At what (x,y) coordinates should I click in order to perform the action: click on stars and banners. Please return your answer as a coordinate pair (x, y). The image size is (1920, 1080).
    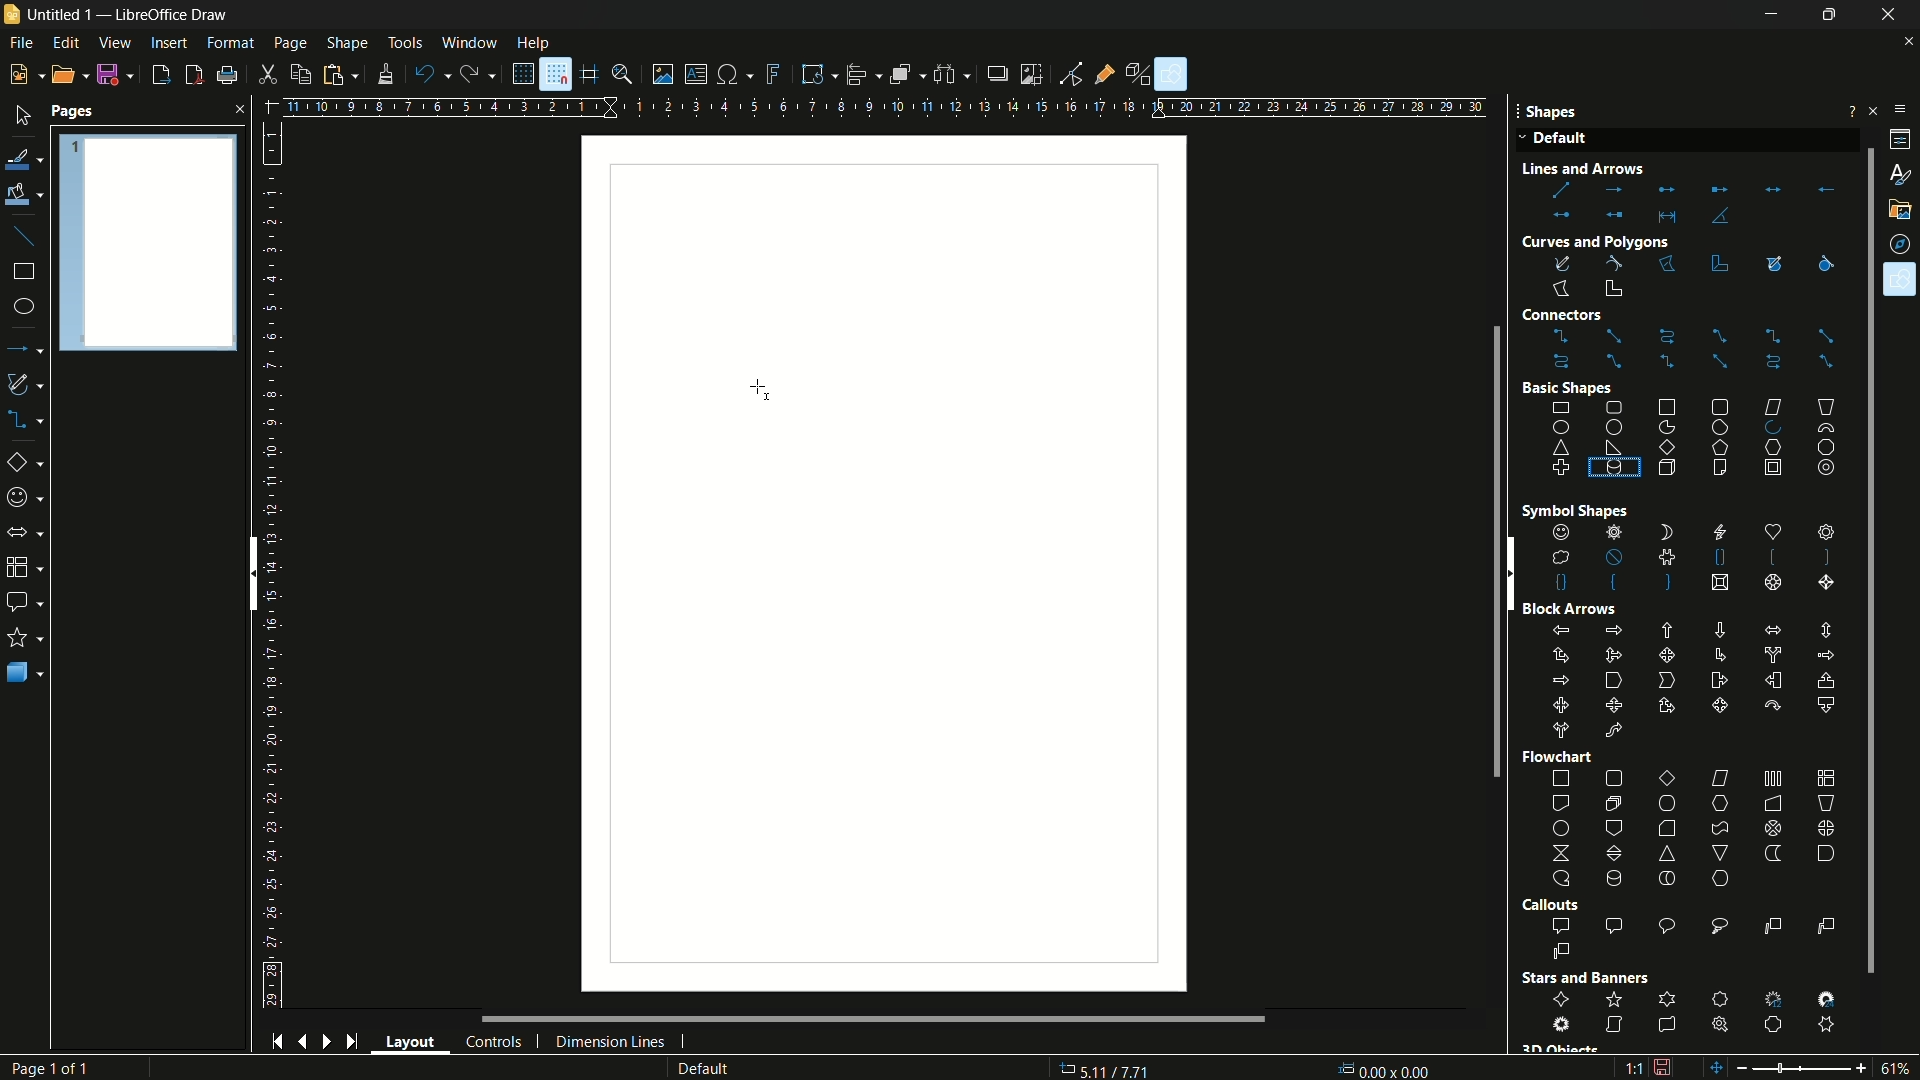
    Looking at the image, I should click on (27, 637).